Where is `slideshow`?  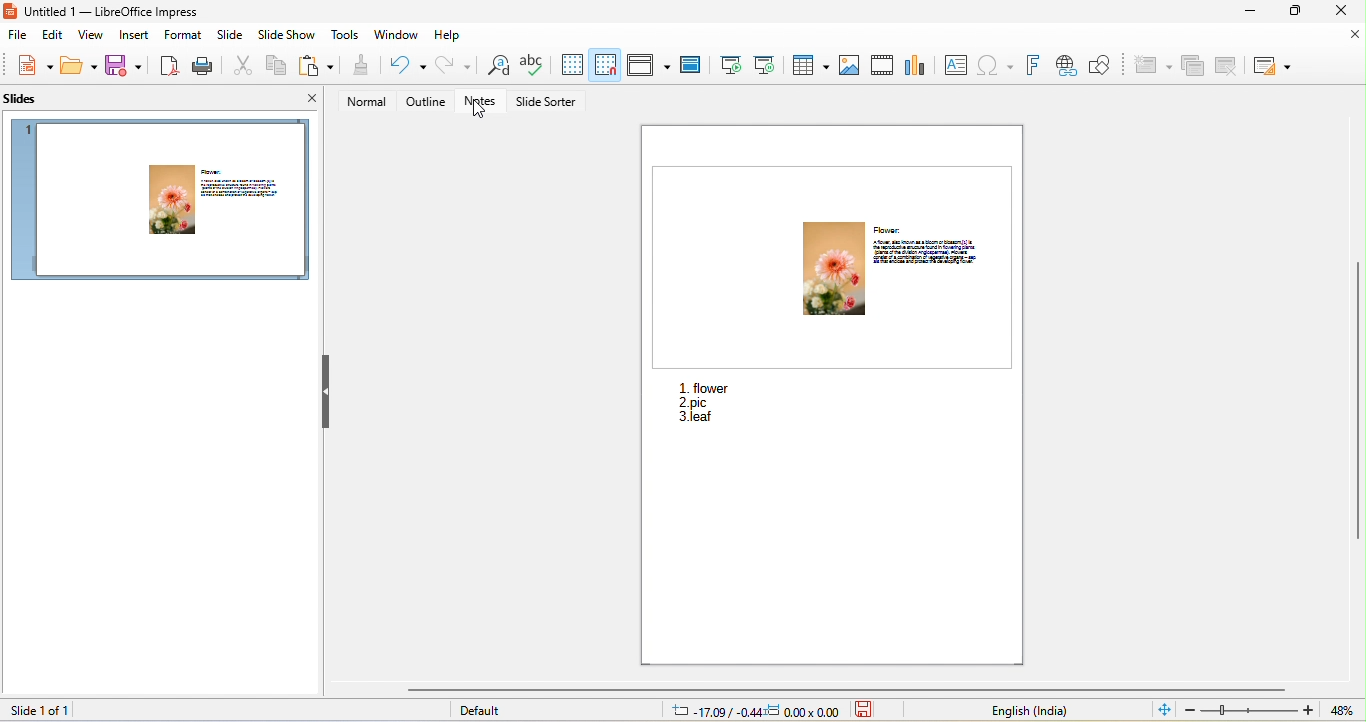 slideshow is located at coordinates (287, 35).